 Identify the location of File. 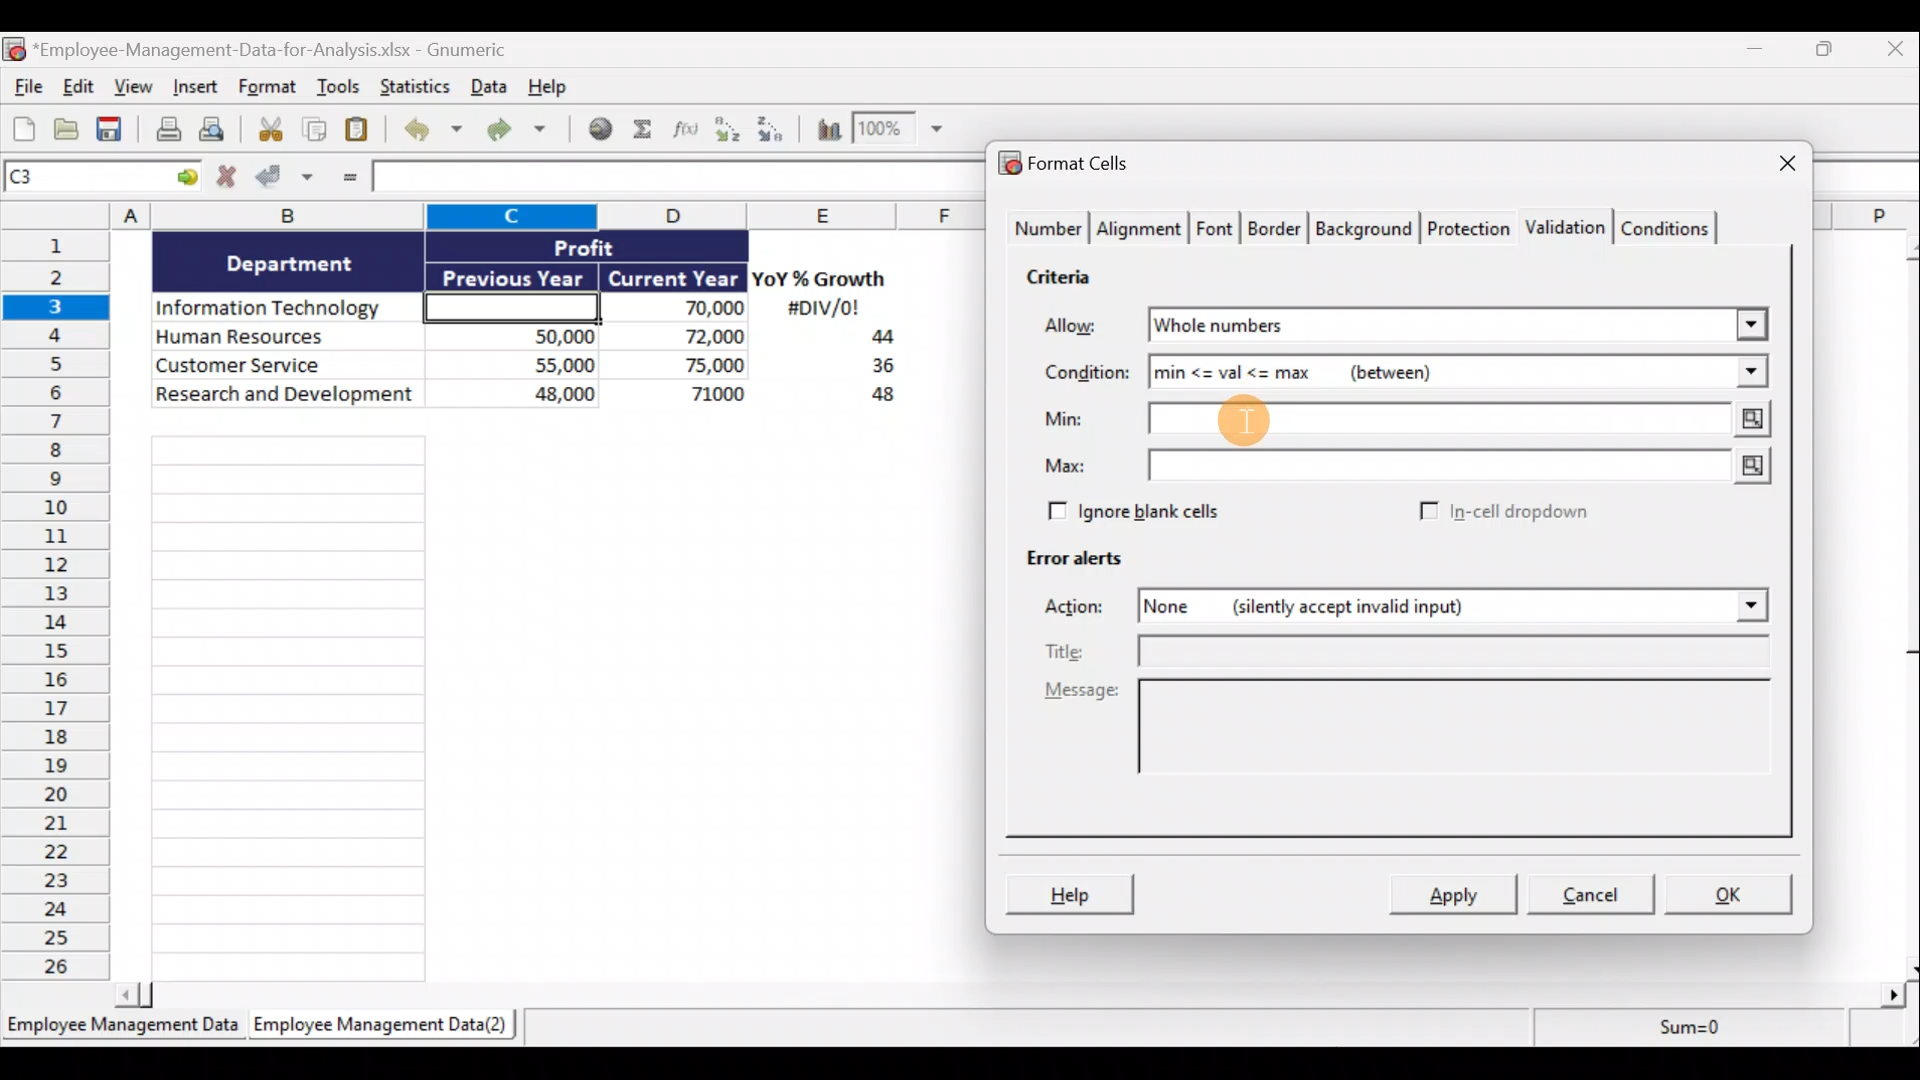
(24, 89).